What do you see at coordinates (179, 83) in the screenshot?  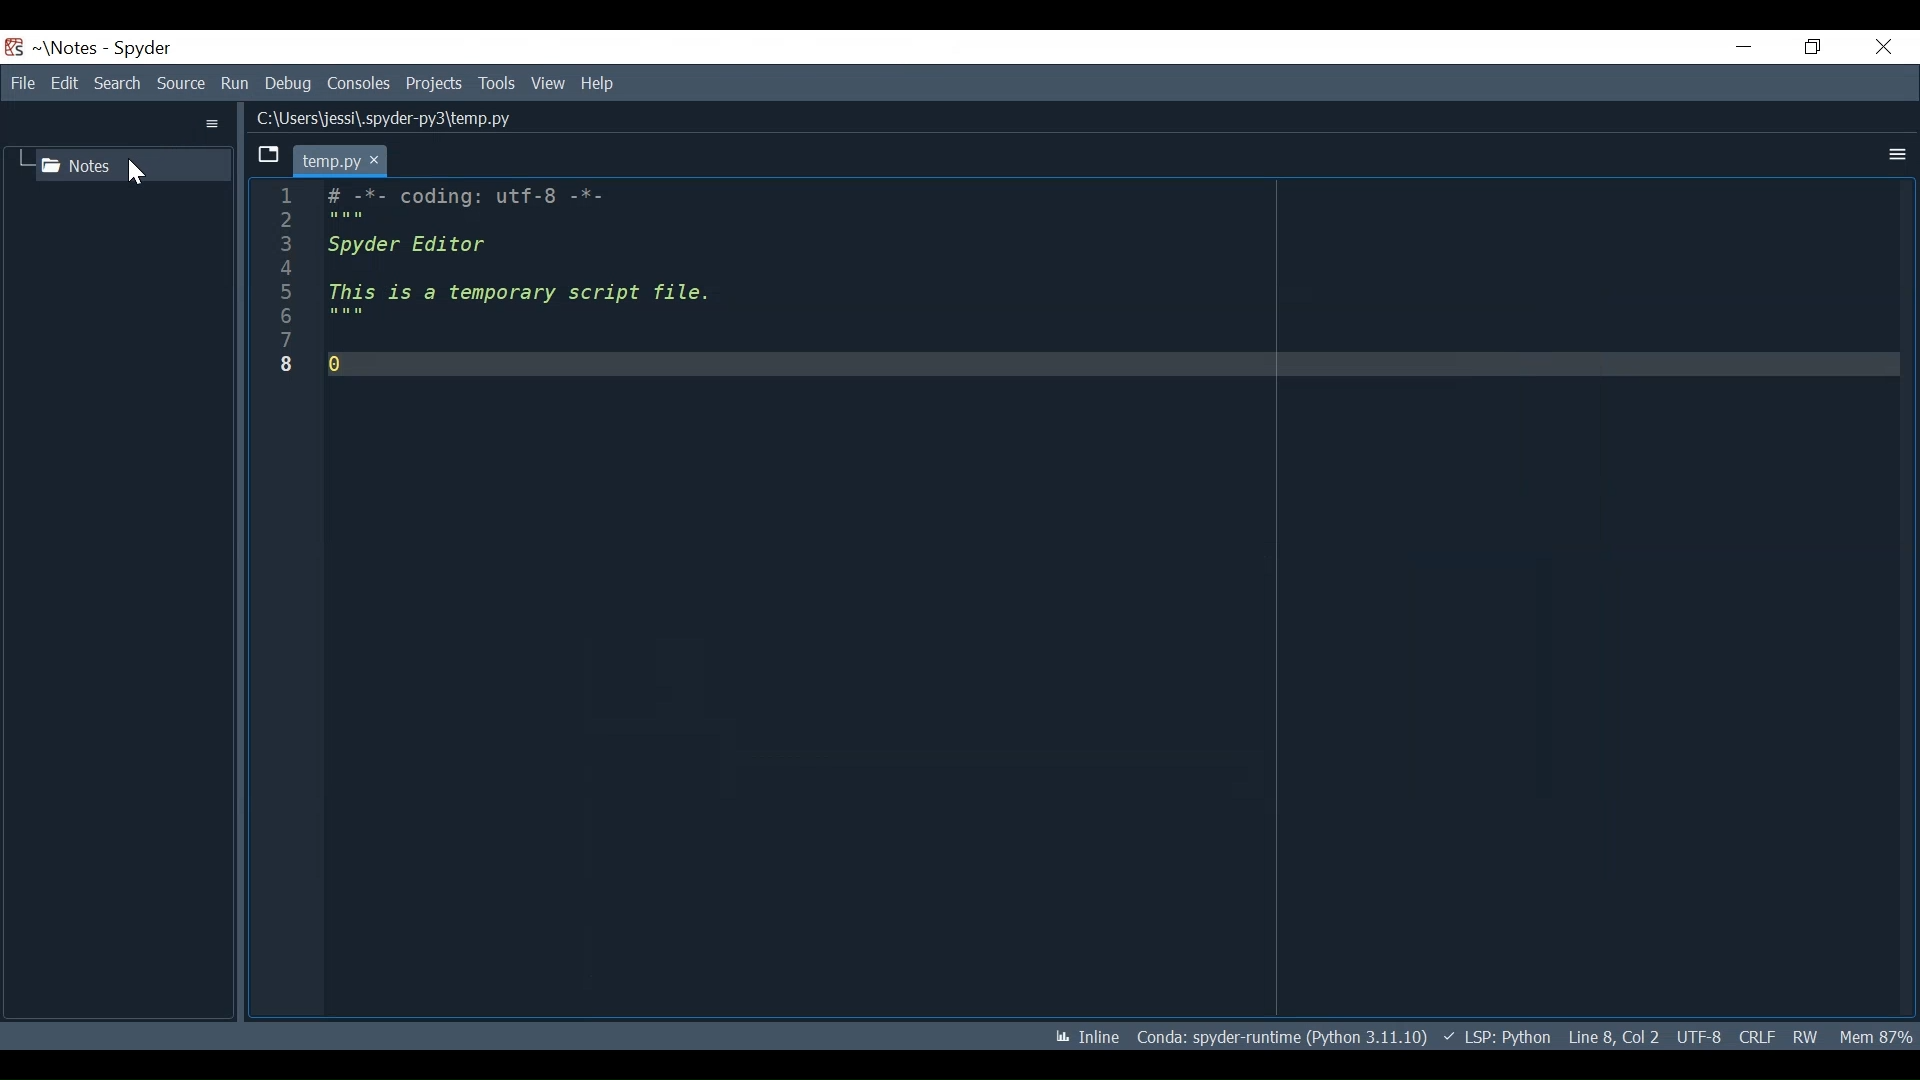 I see `Source` at bounding box center [179, 83].